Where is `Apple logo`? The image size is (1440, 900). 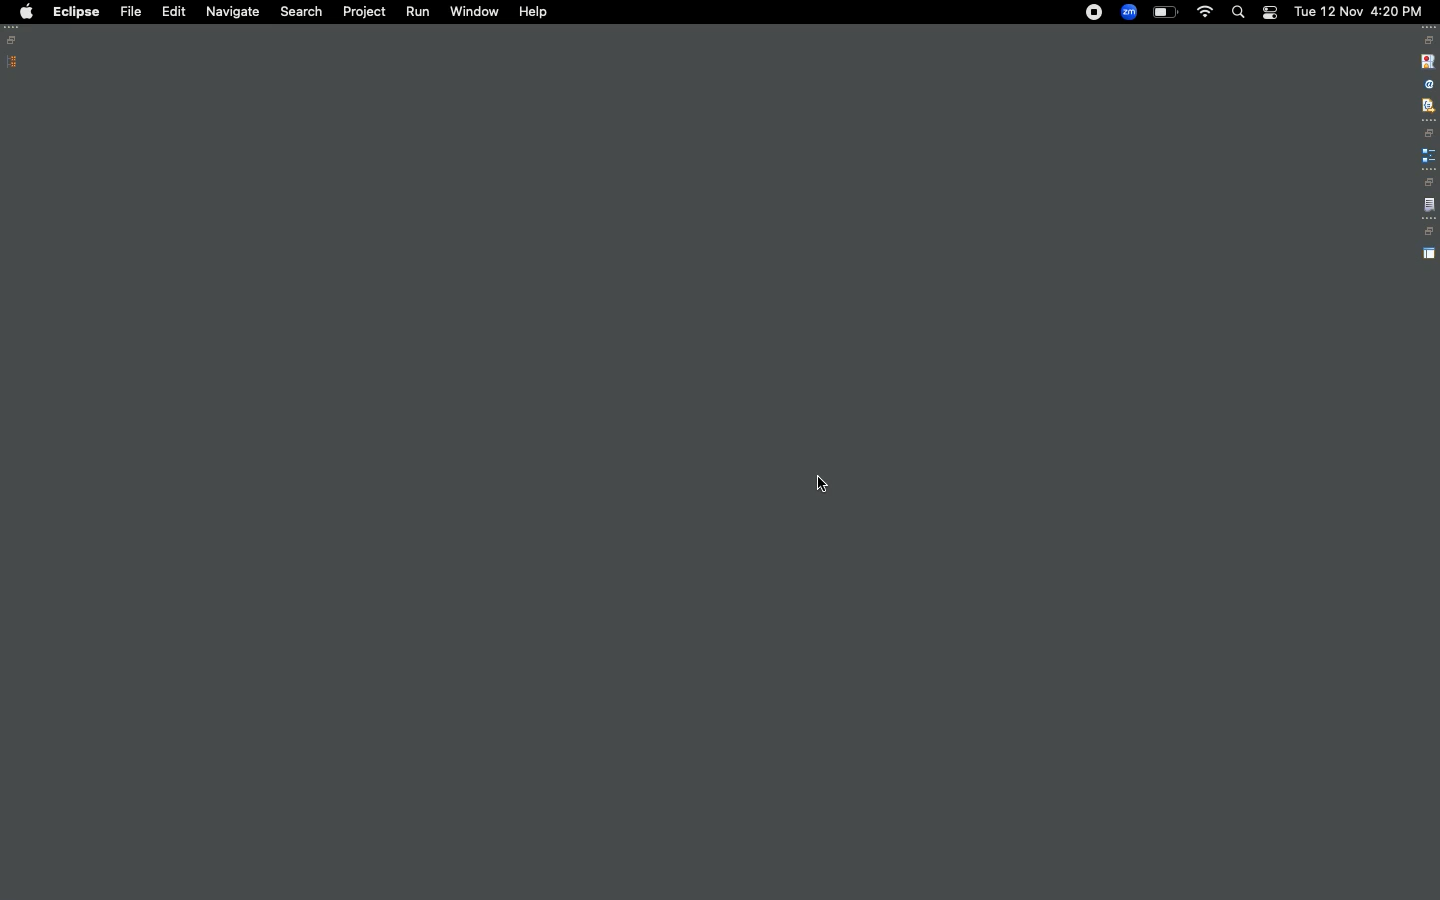 Apple logo is located at coordinates (25, 12).